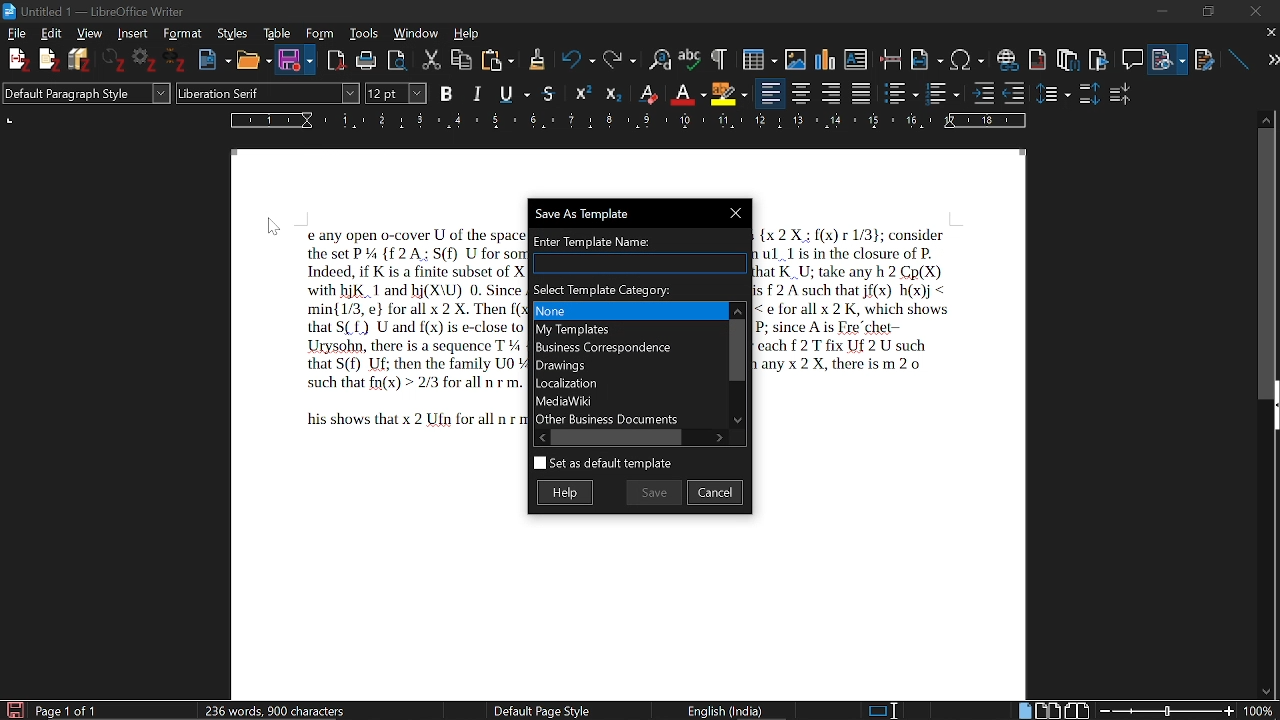  I want to click on close, so click(1256, 10).